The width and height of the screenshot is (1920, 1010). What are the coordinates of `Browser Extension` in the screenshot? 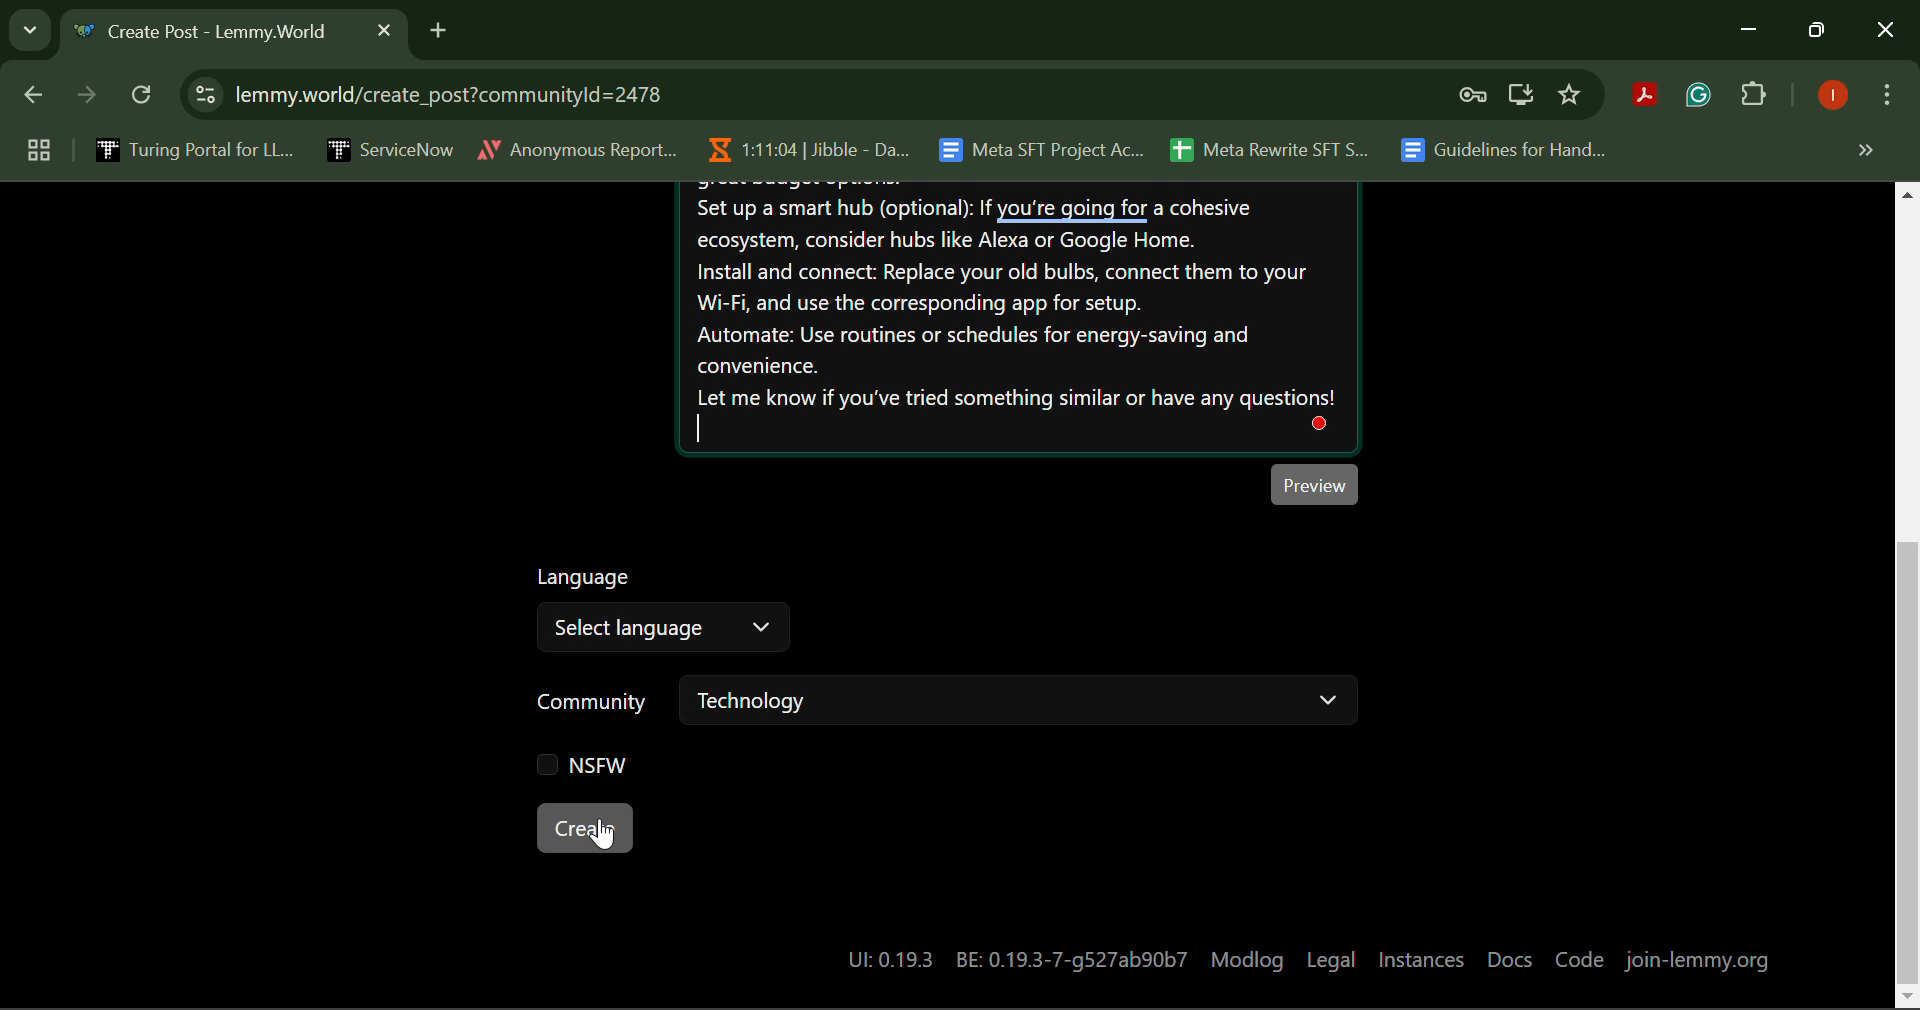 It's located at (1703, 96).